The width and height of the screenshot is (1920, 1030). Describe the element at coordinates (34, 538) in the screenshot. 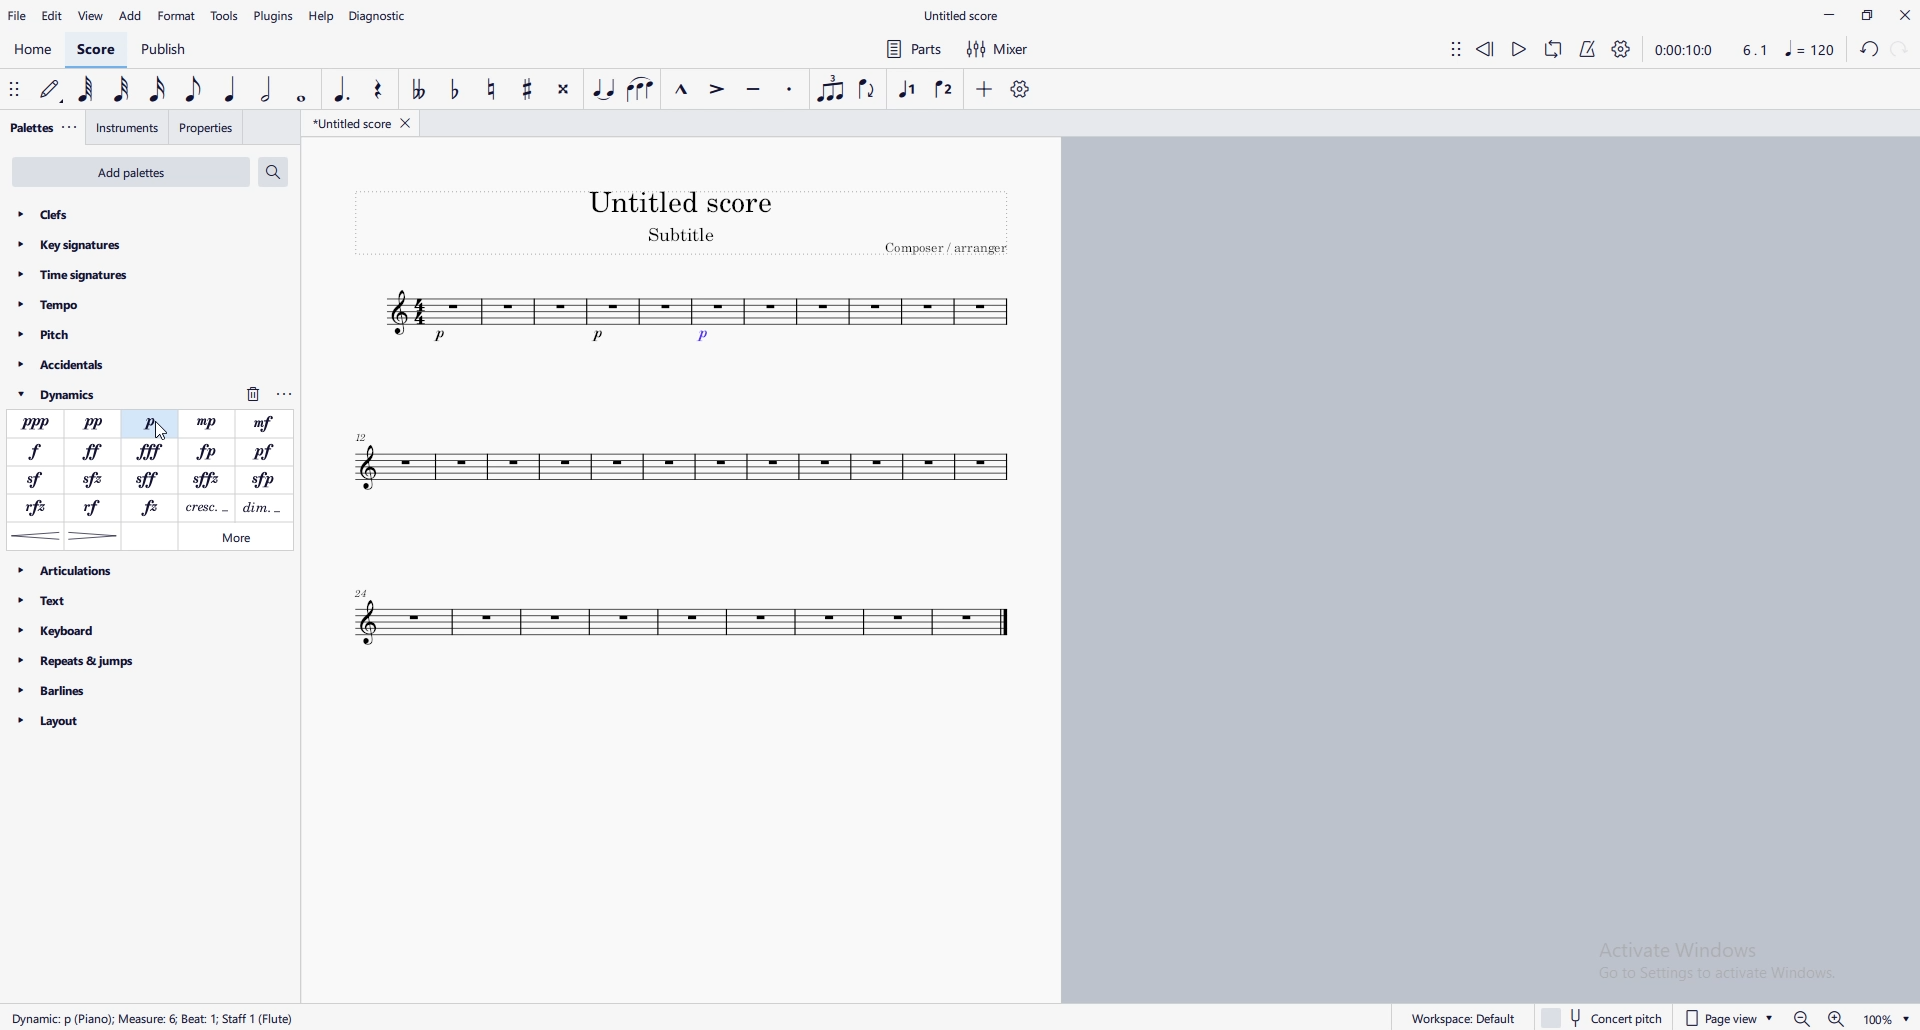

I see `crescendo hairpin` at that location.